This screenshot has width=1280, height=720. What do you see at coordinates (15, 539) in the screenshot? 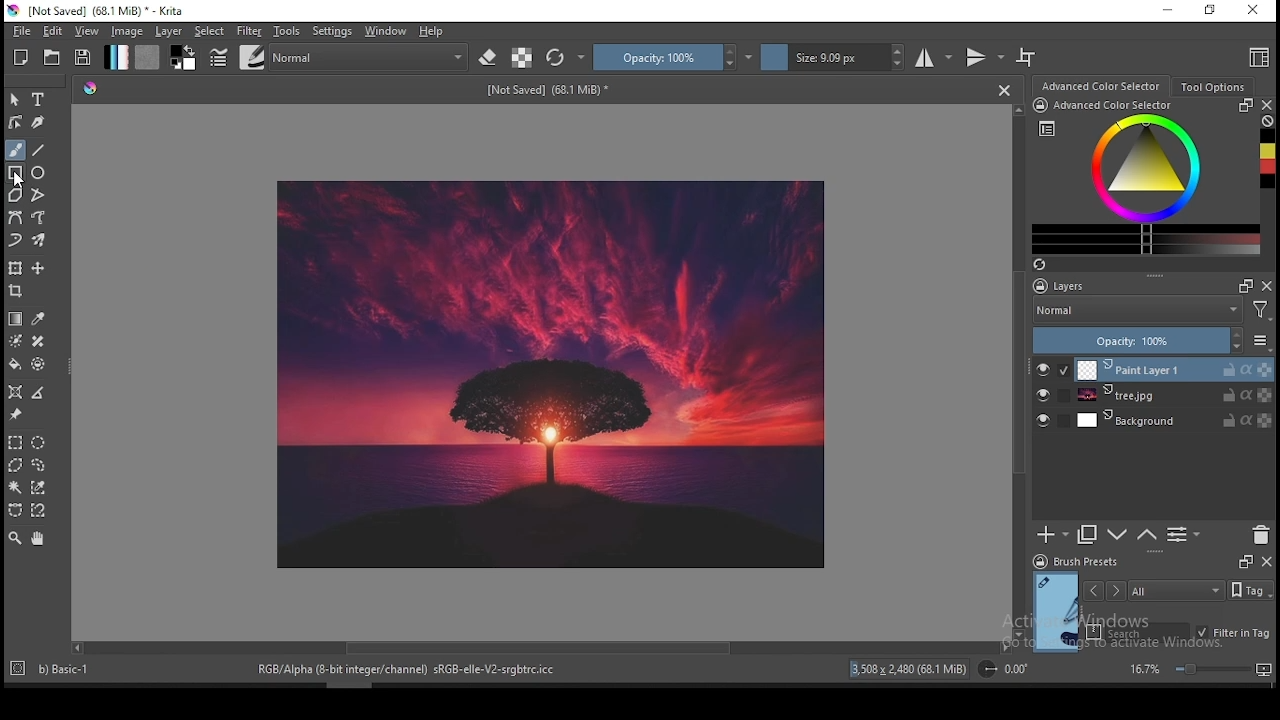
I see `zoom tool` at bounding box center [15, 539].